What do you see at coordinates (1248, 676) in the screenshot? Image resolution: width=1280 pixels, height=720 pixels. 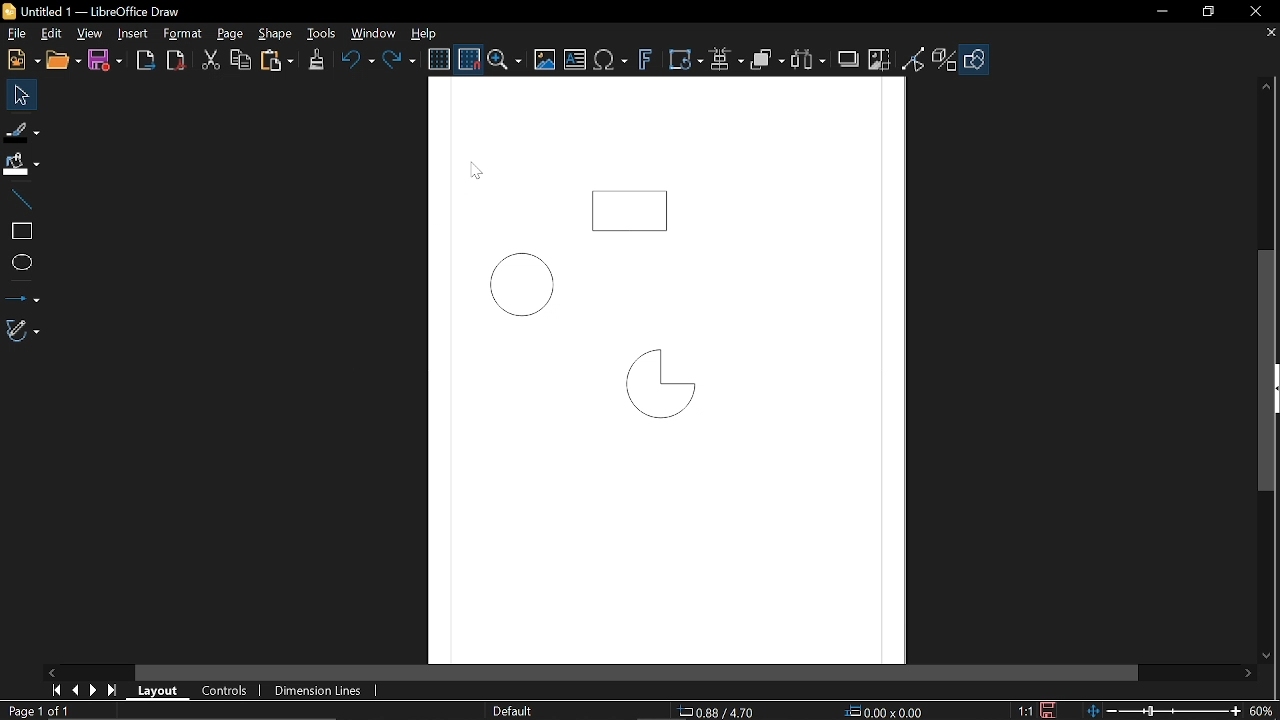 I see `Move right` at bounding box center [1248, 676].